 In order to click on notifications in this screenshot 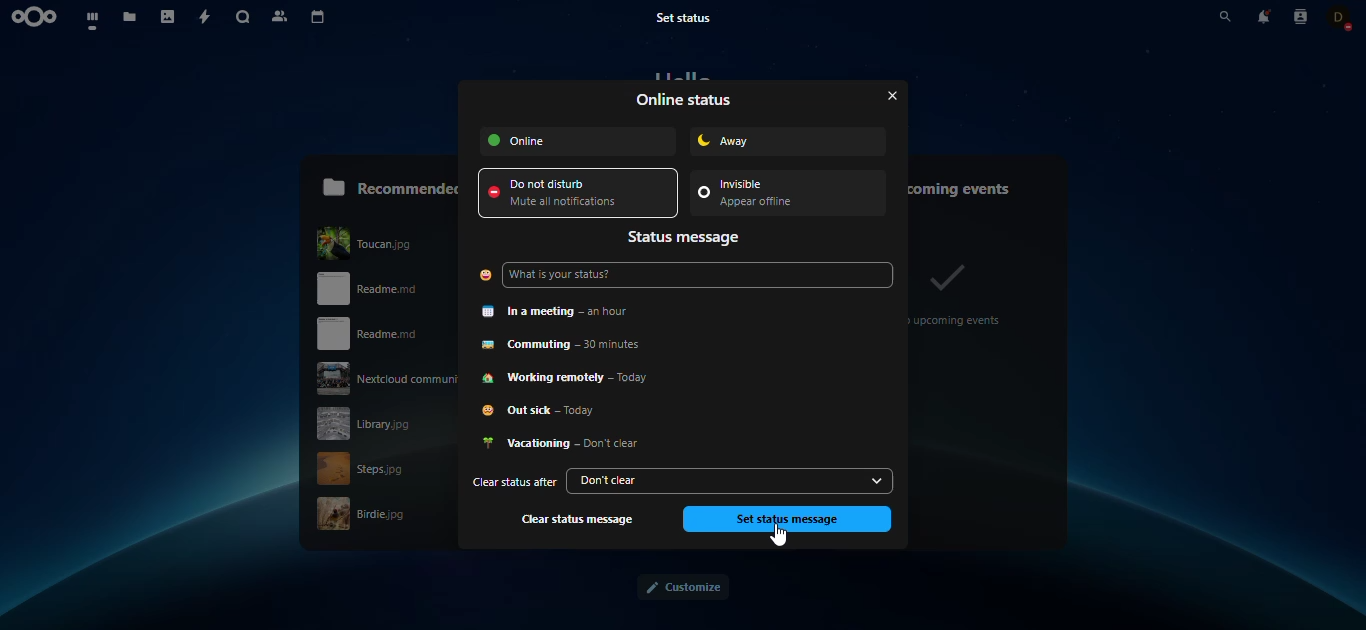, I will do `click(1263, 16)`.